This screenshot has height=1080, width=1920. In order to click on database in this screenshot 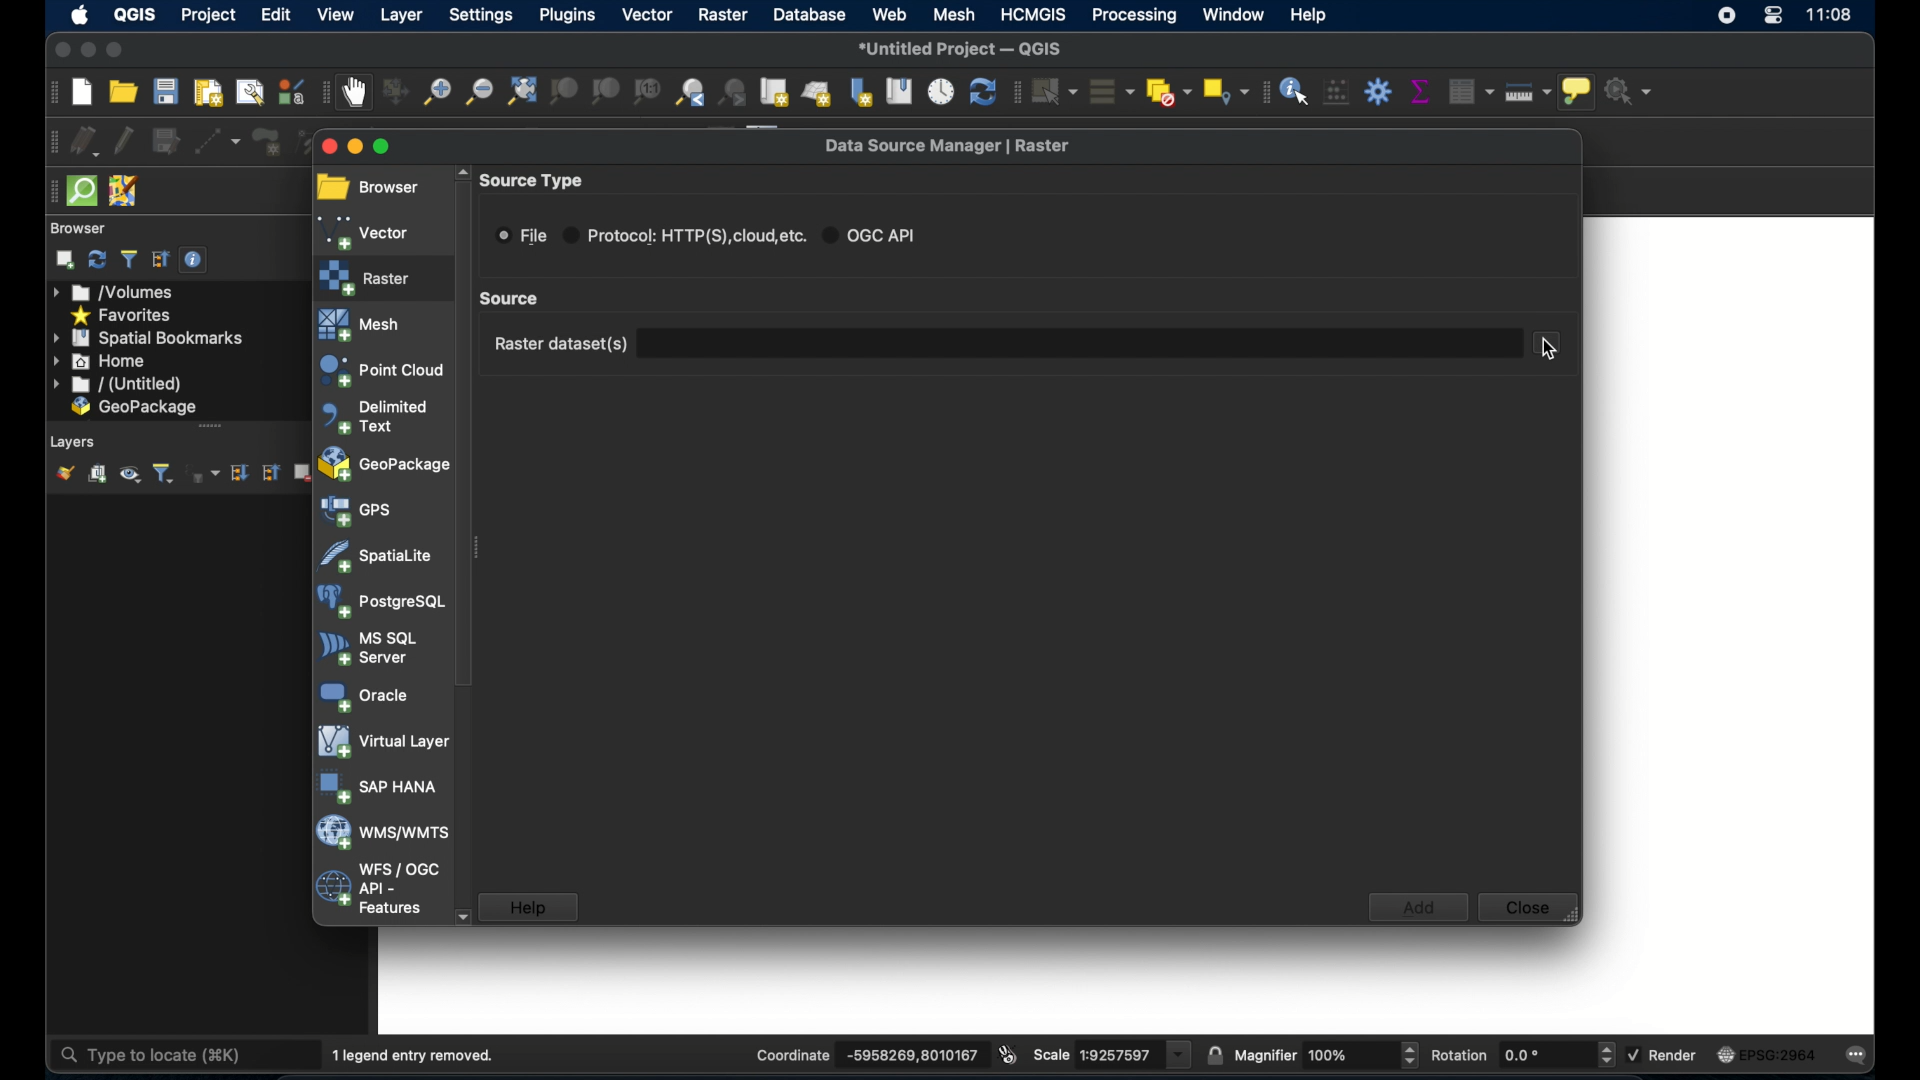, I will do `click(812, 16)`.